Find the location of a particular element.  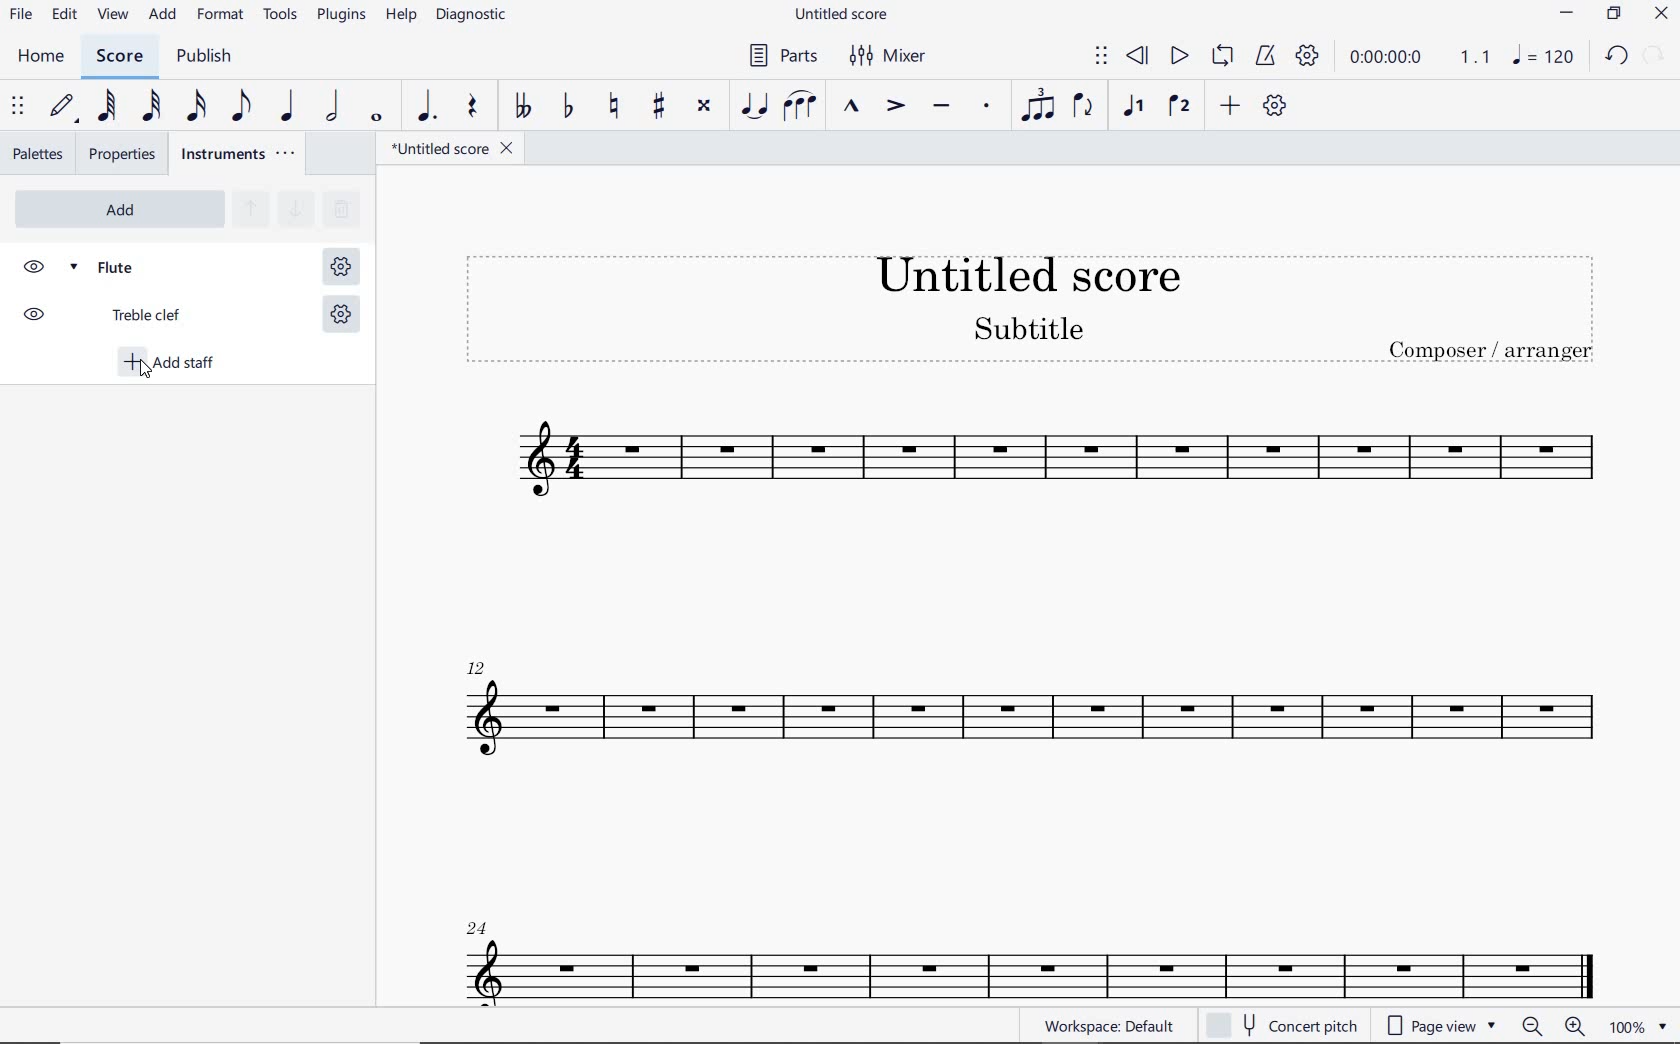

view is located at coordinates (116, 16).